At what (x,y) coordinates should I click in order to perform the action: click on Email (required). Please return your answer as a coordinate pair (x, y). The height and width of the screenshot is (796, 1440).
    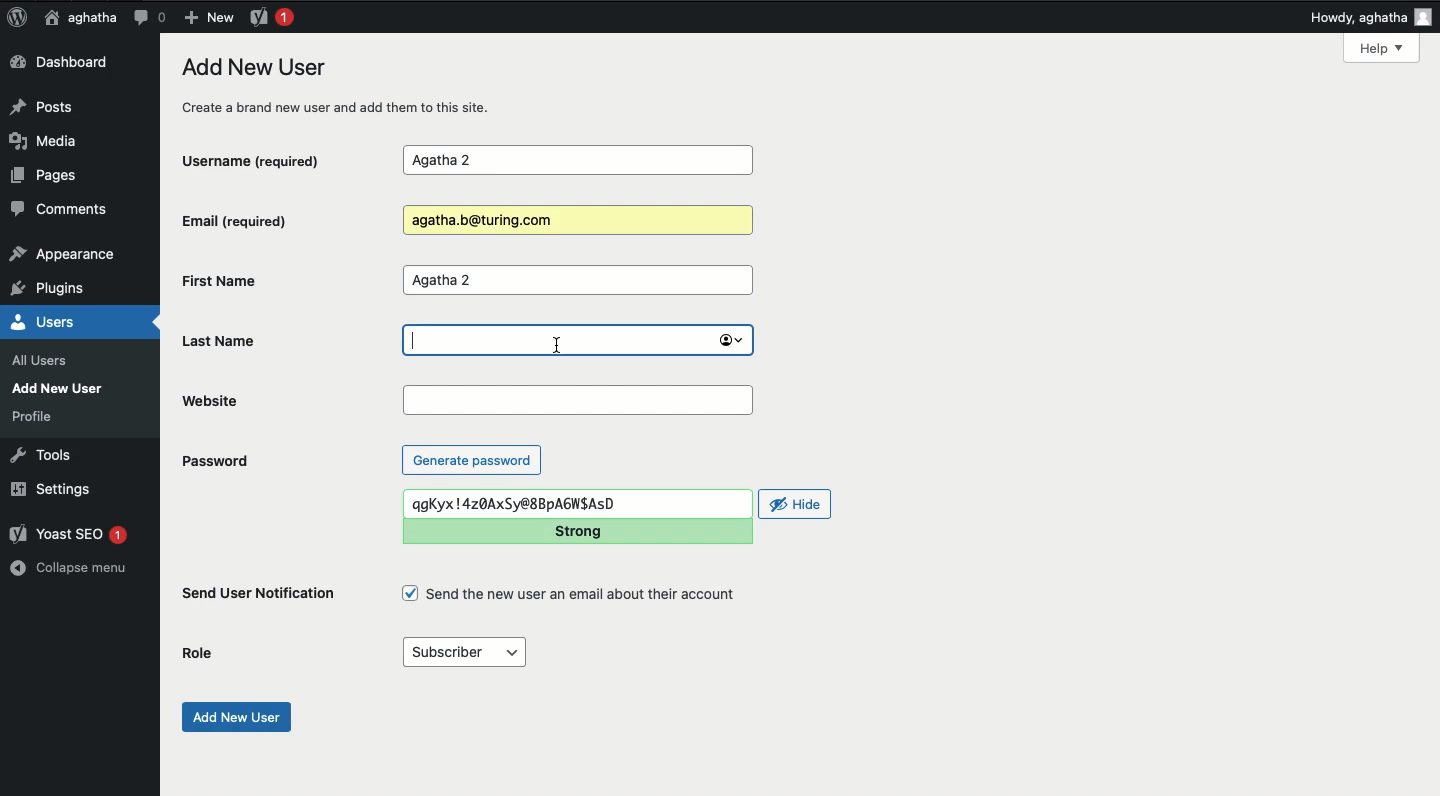
    Looking at the image, I should click on (269, 220).